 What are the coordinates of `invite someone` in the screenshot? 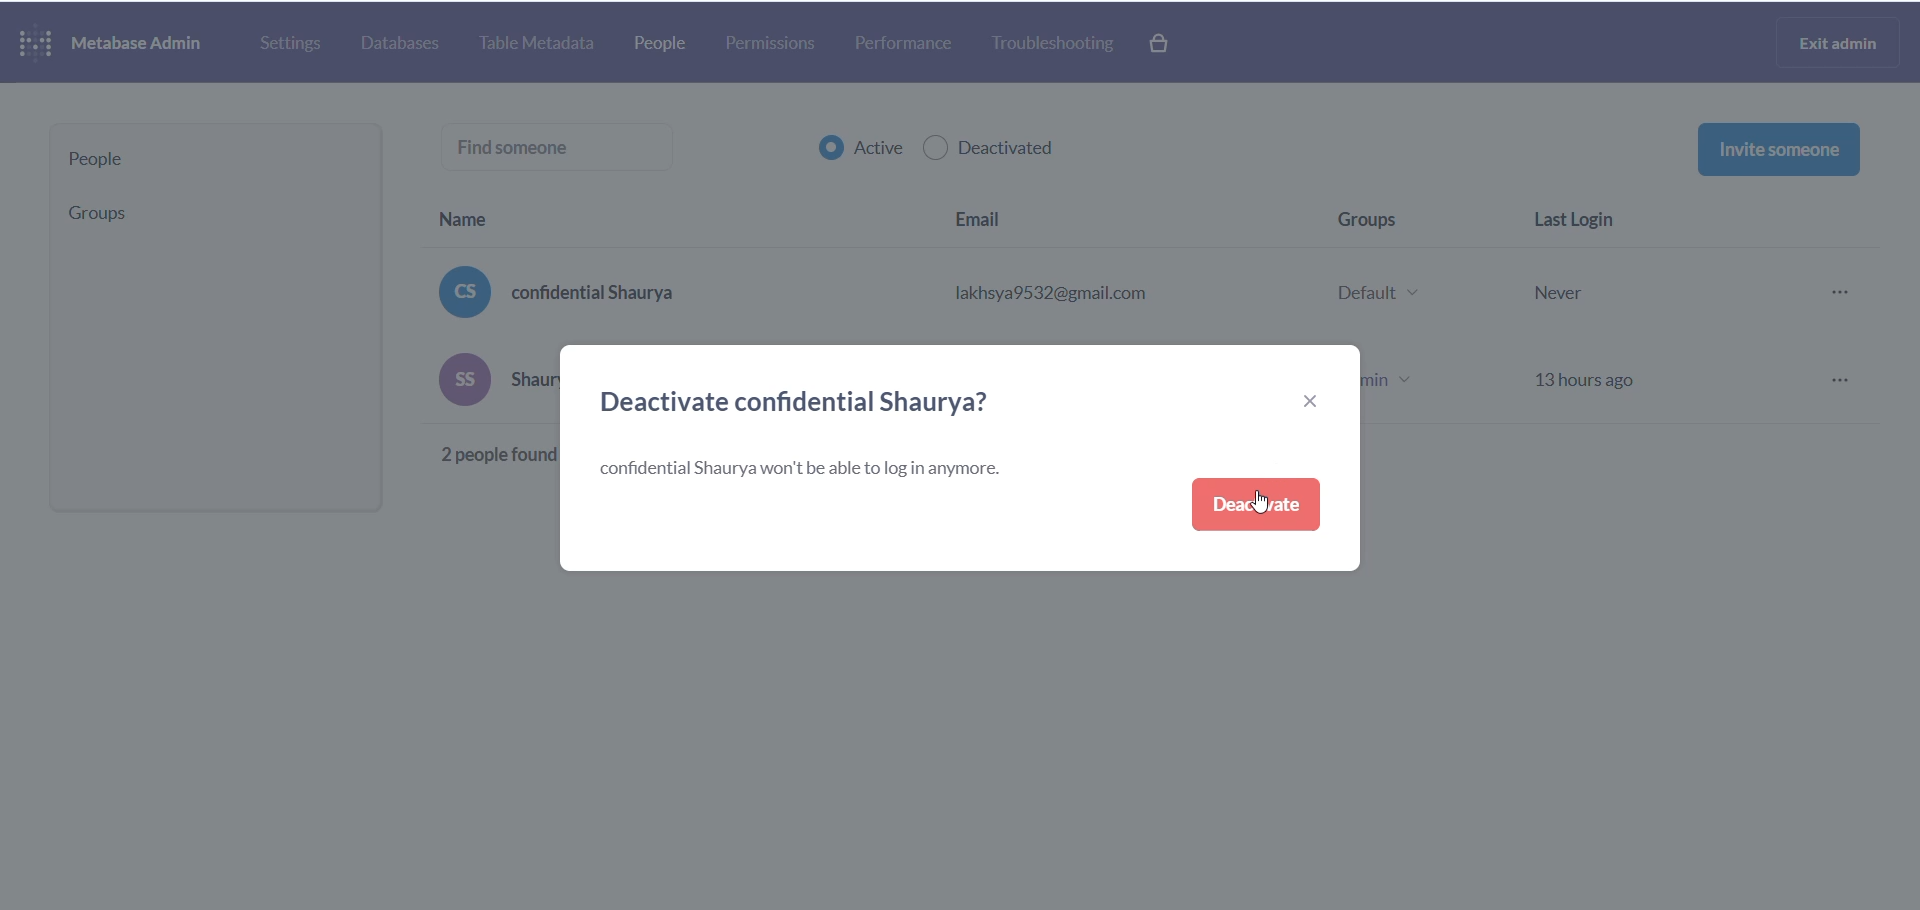 It's located at (1784, 151).